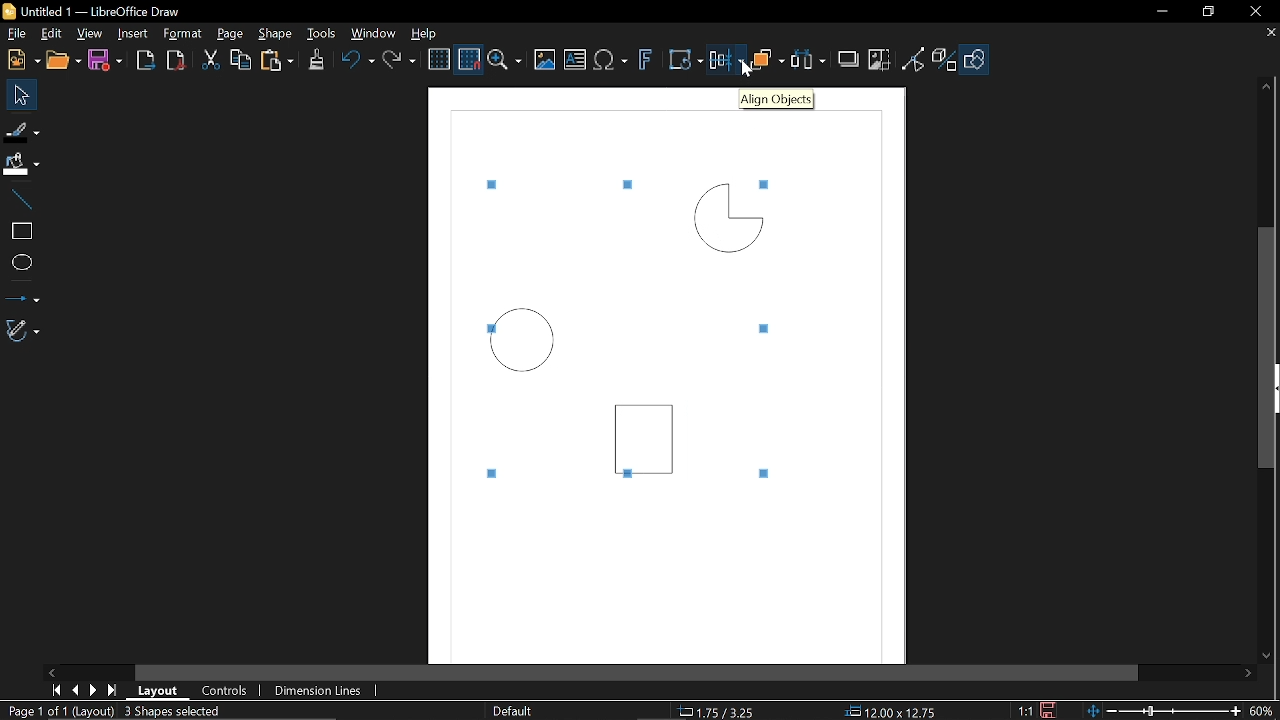  What do you see at coordinates (10, 12) in the screenshot?
I see `LibreOffice Logo` at bounding box center [10, 12].